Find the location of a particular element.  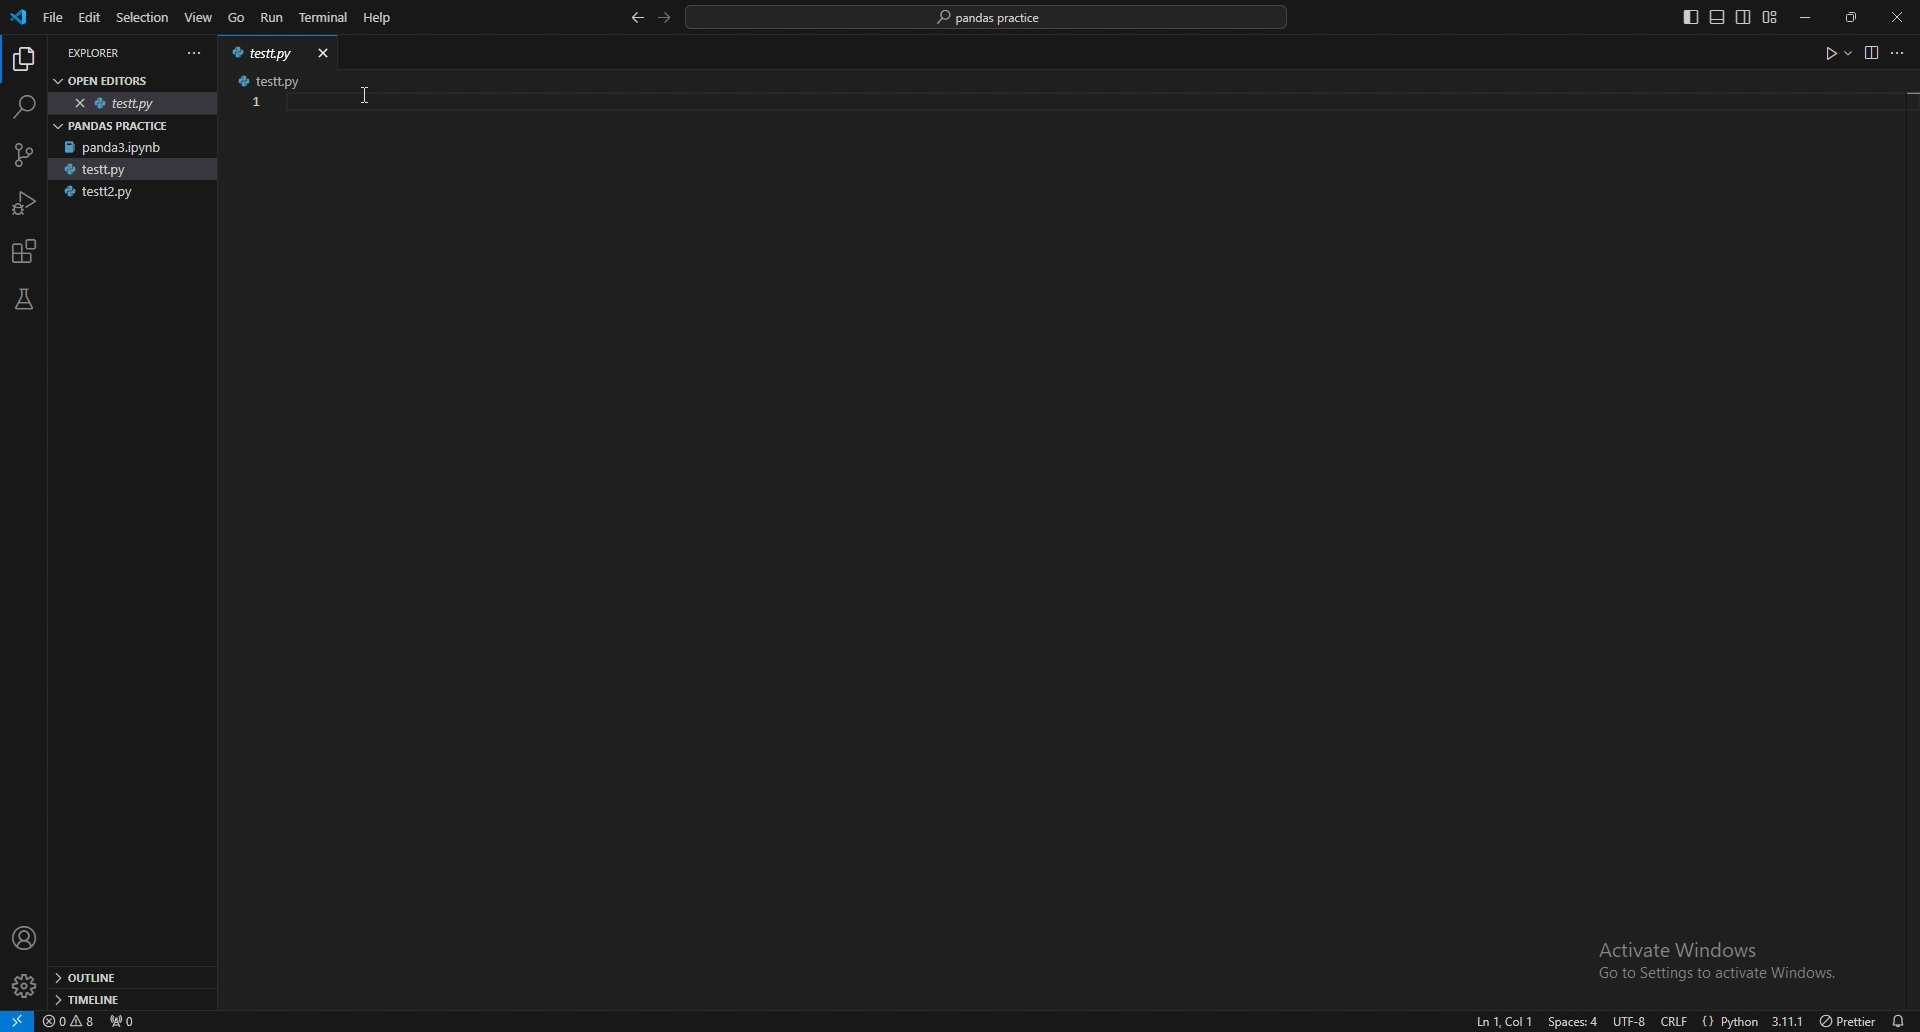

close window is located at coordinates (325, 52).